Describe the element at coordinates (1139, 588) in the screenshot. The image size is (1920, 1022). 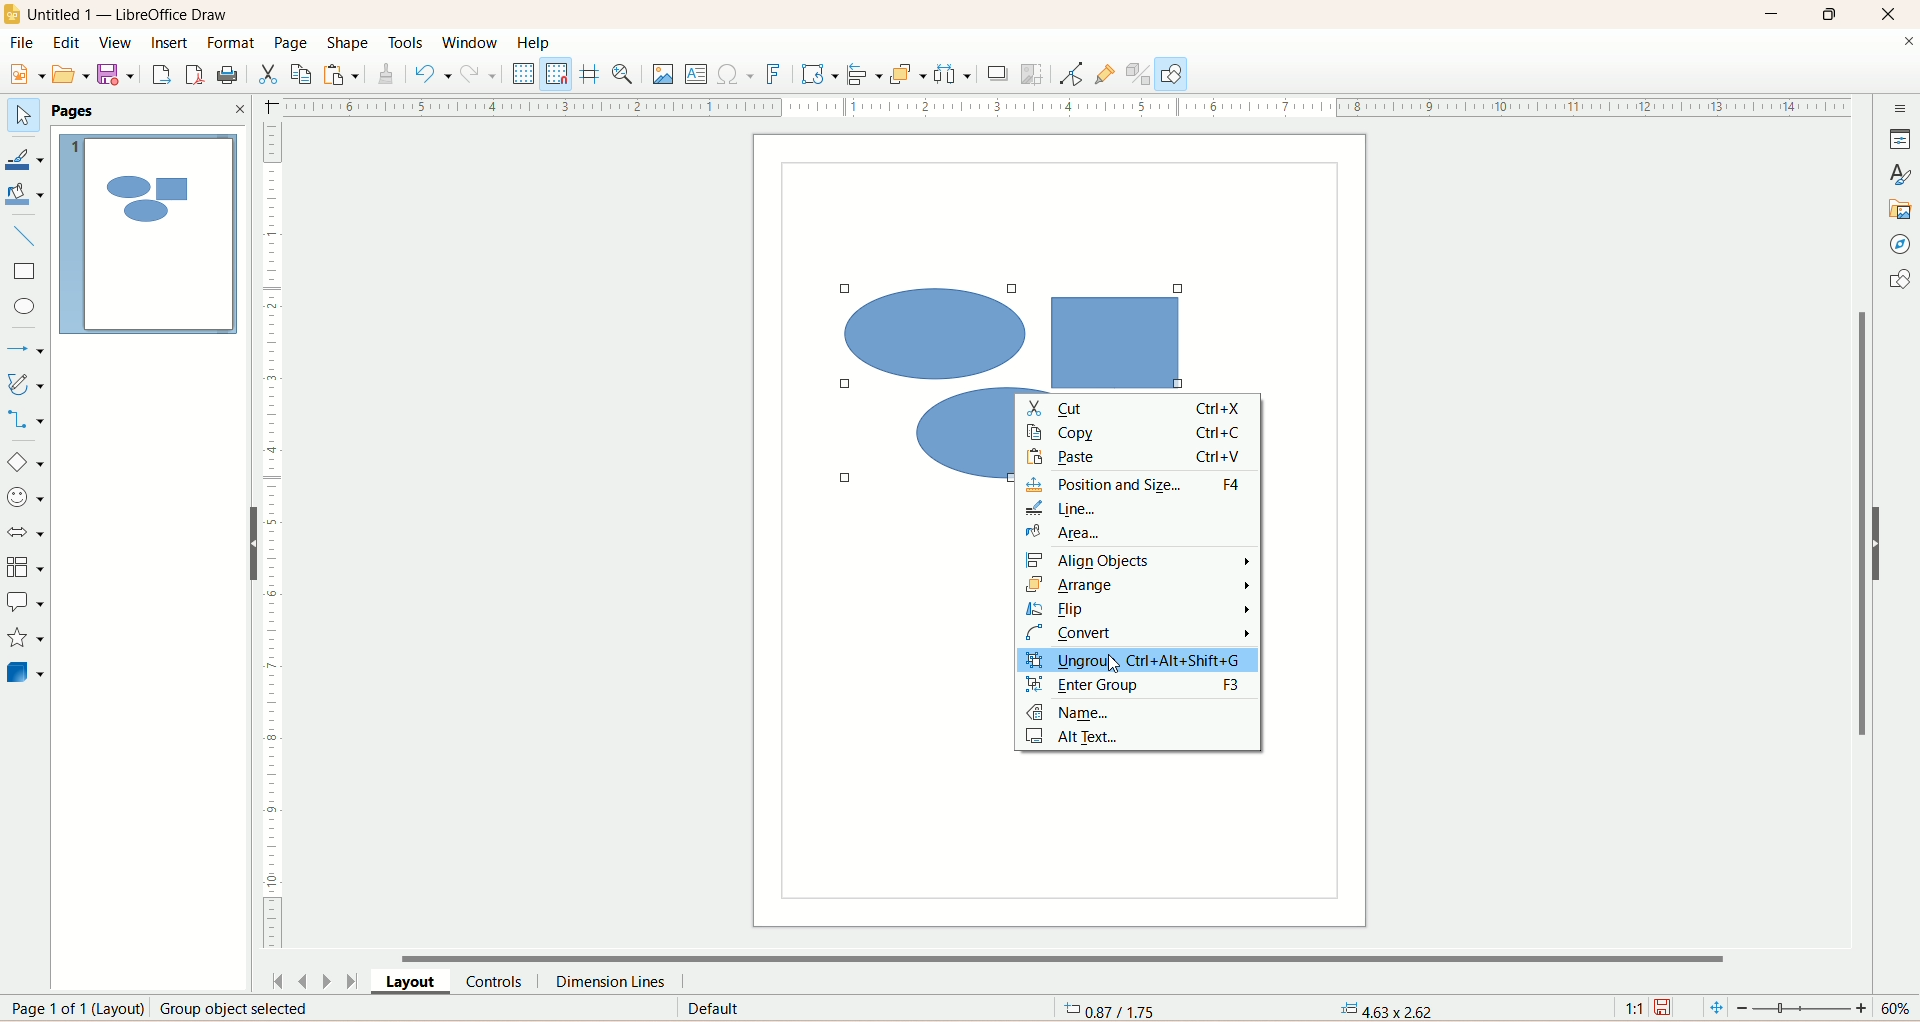
I see `arrange` at that location.